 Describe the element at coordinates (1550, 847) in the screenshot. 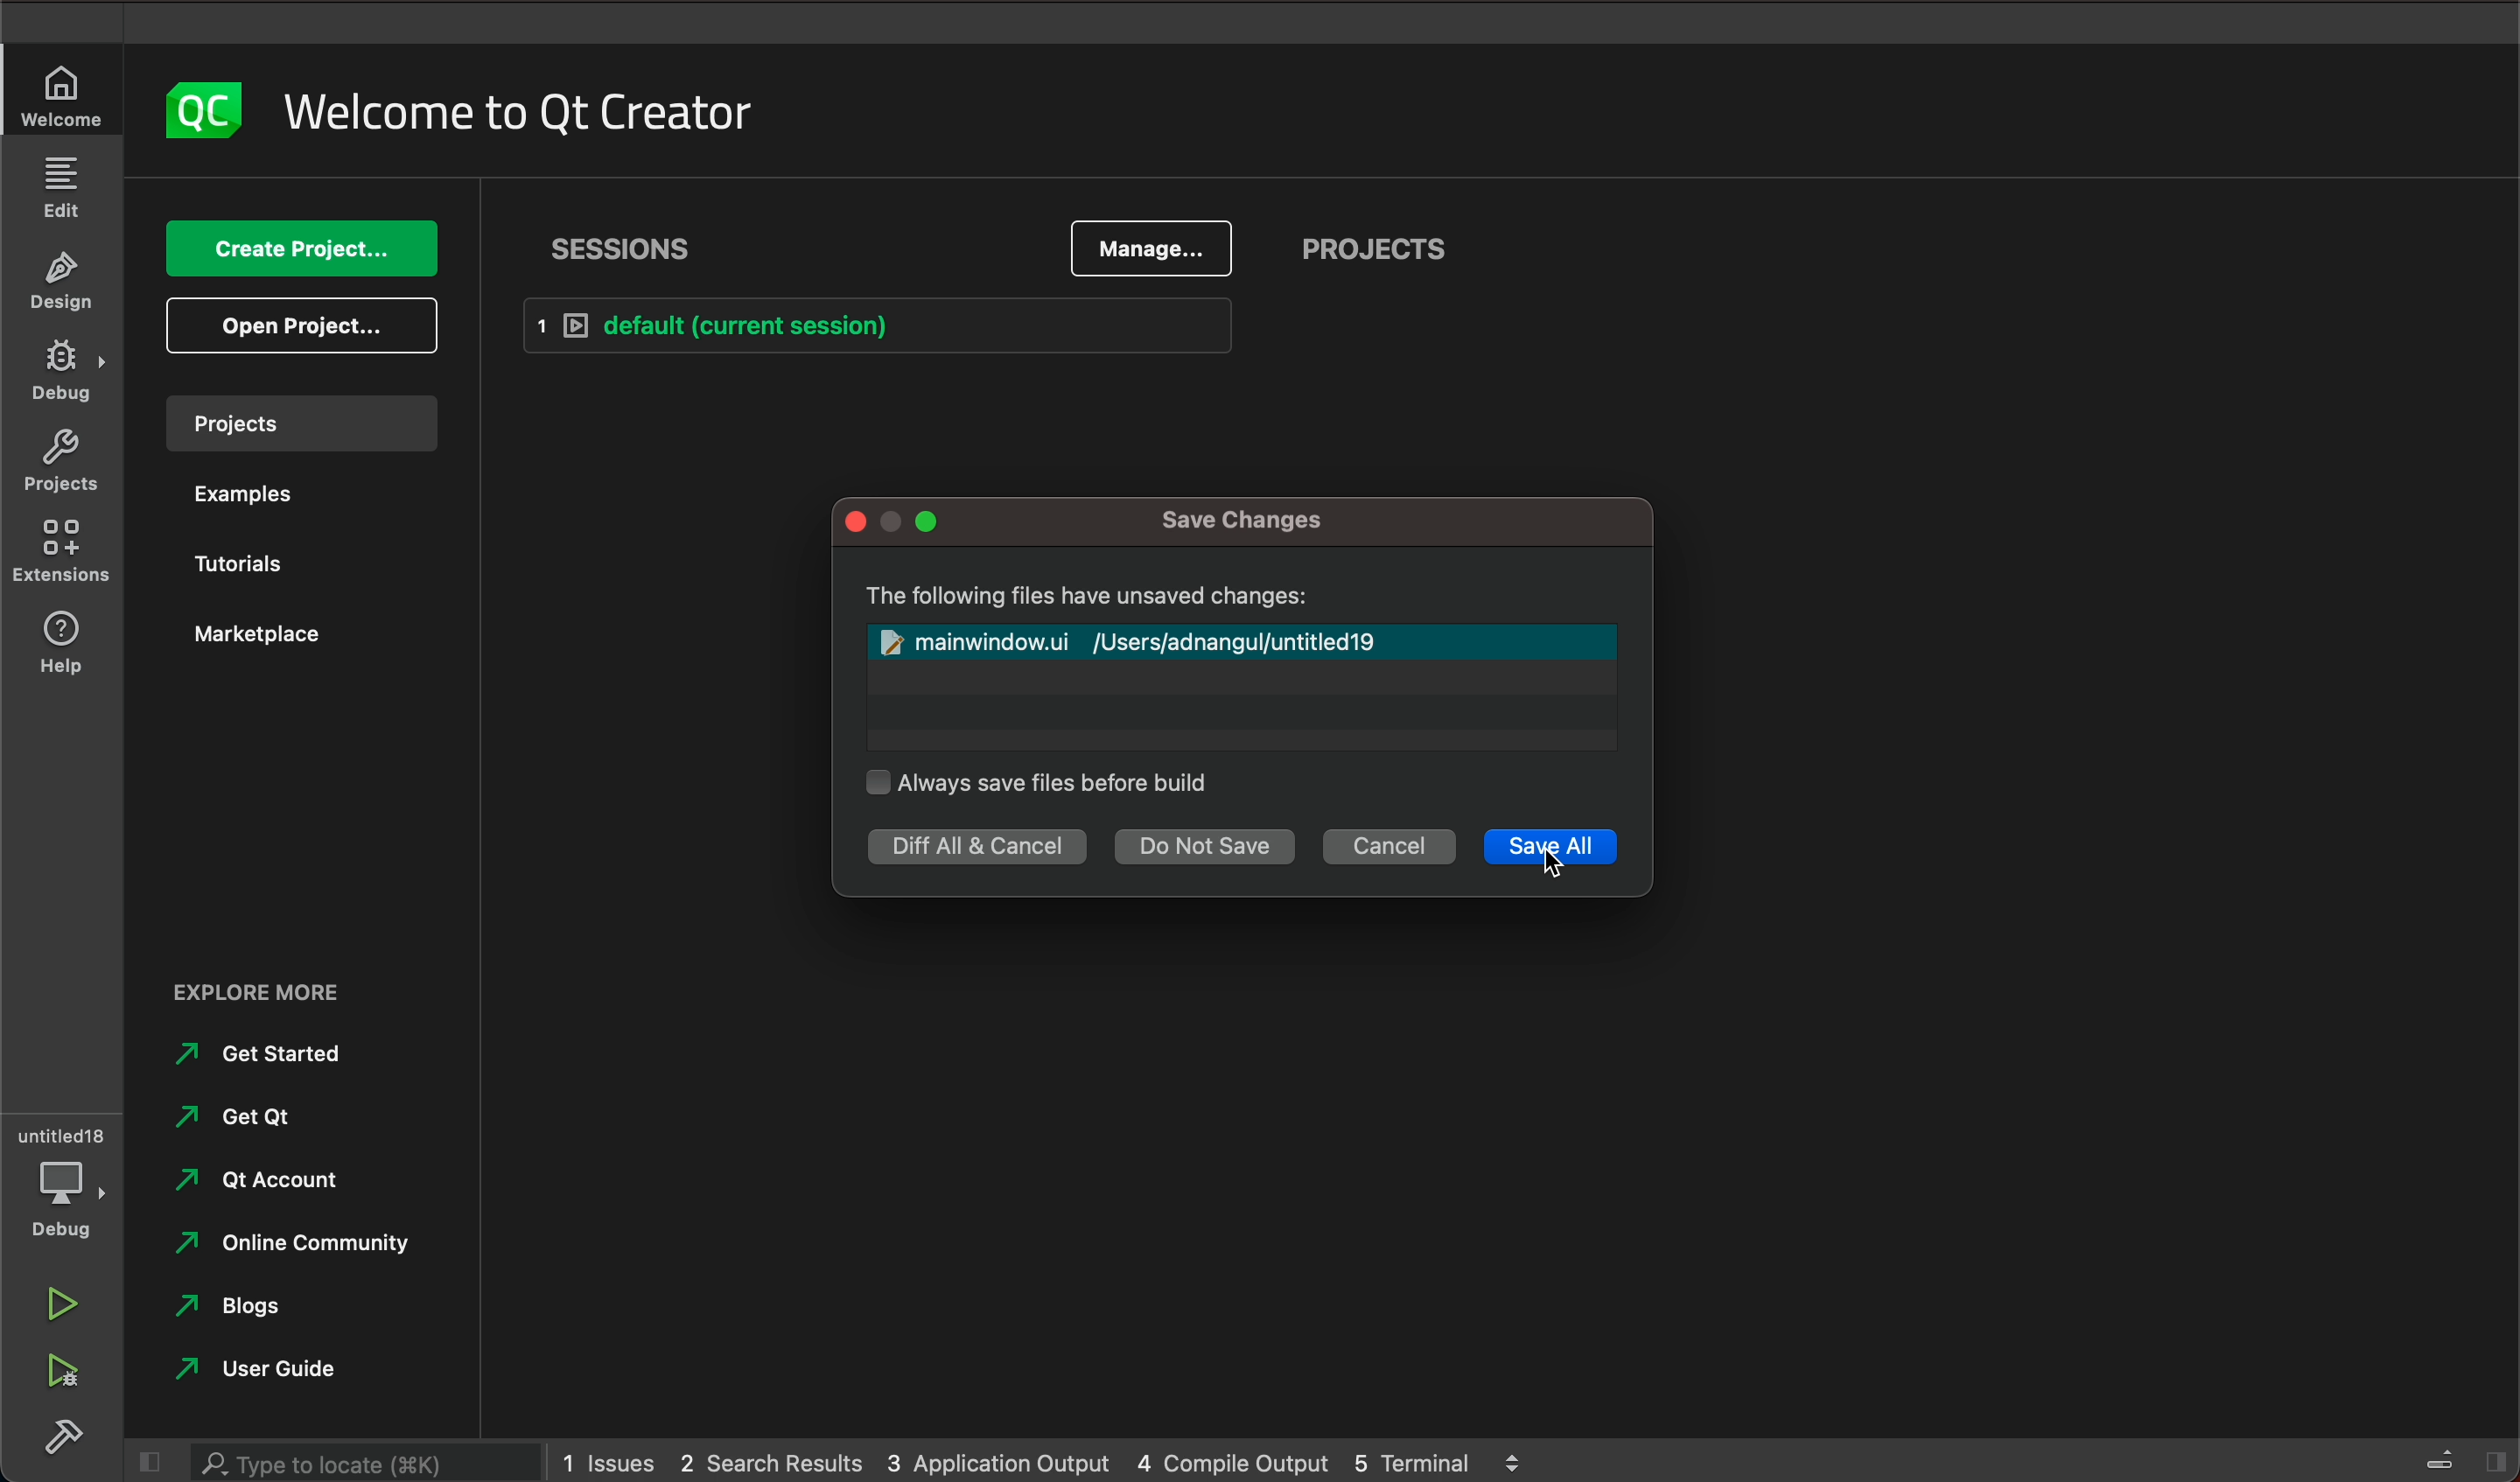

I see `save all` at that location.